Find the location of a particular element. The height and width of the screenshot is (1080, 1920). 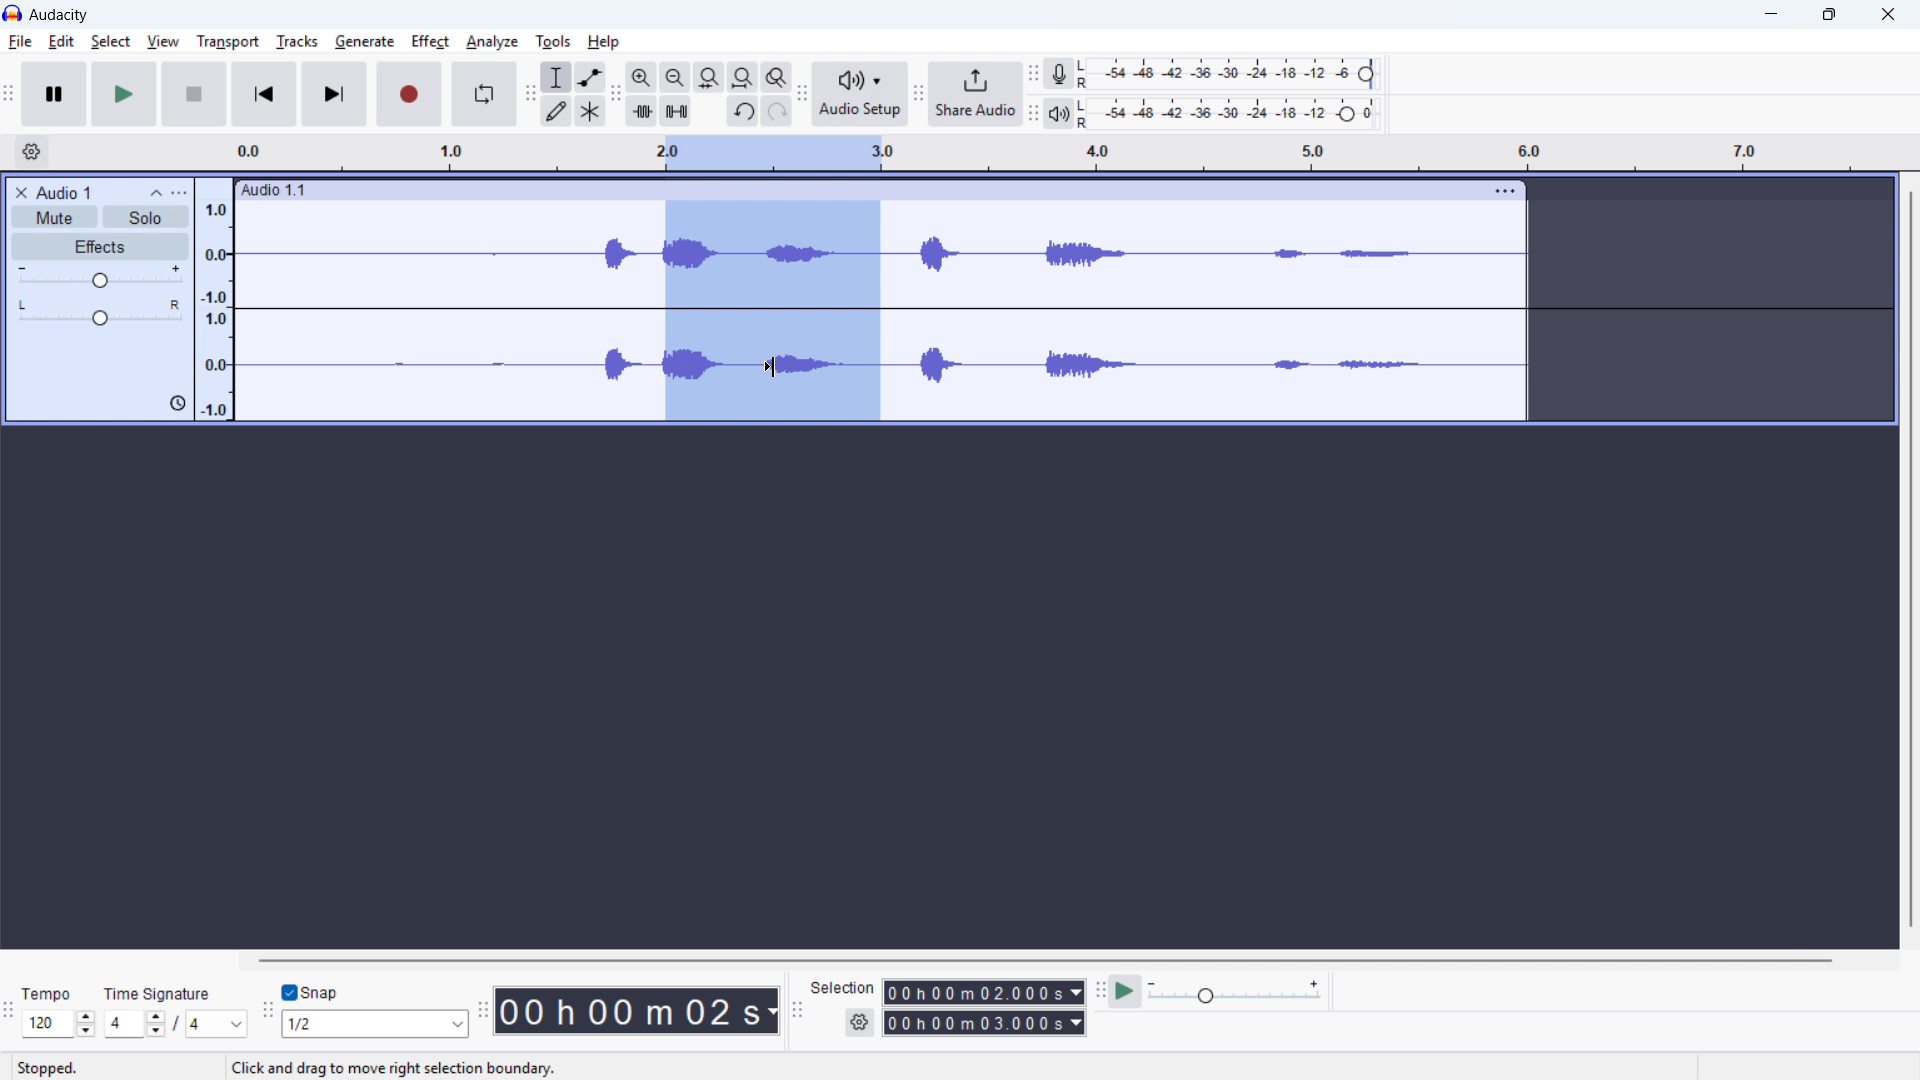

icon is located at coordinates (174, 405).